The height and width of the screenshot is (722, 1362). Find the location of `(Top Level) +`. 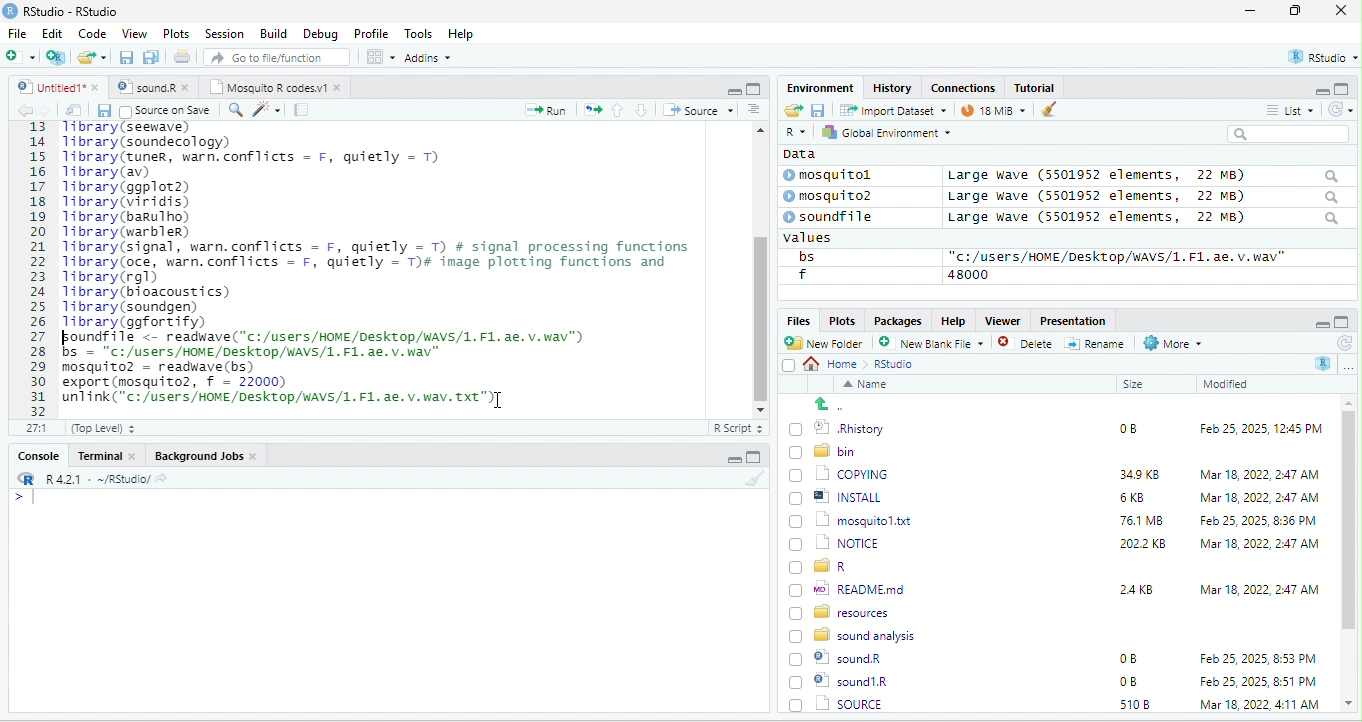

(Top Level) + is located at coordinates (103, 428).